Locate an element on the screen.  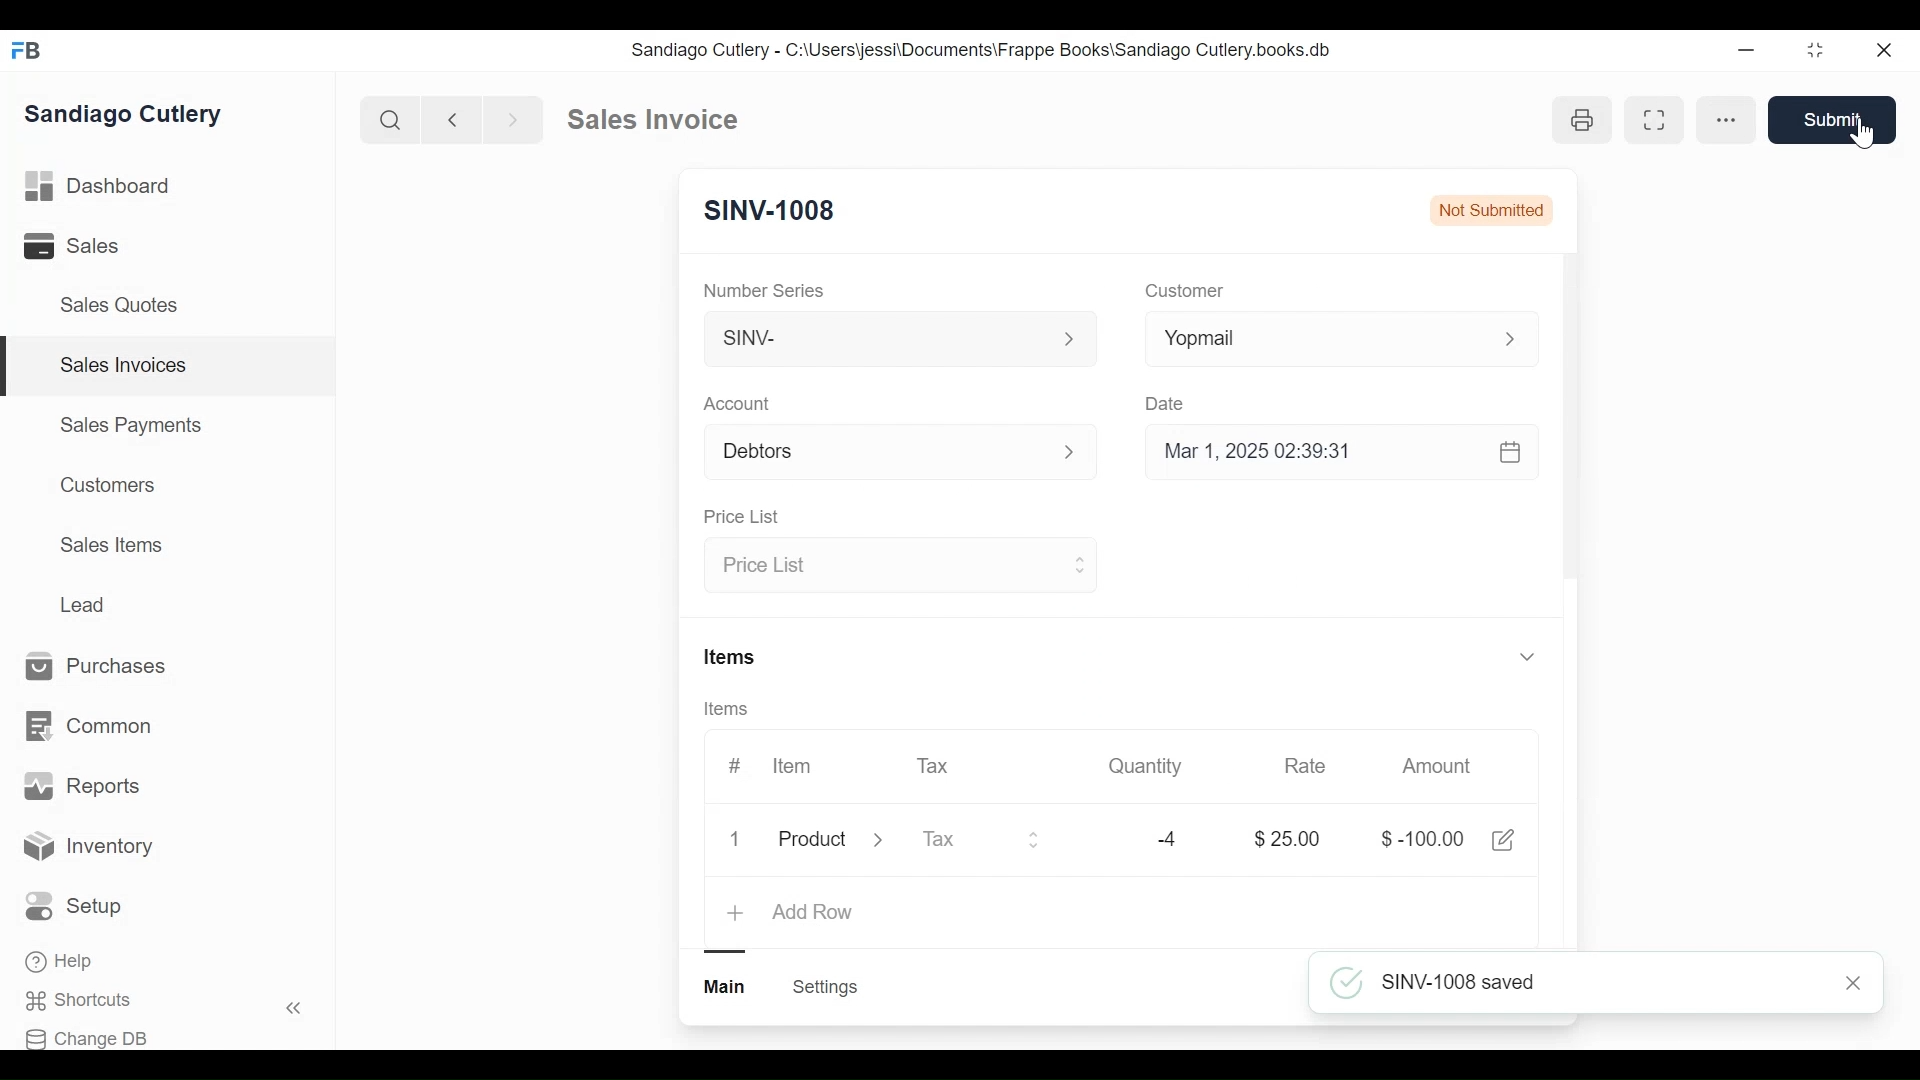
More is located at coordinates (1729, 118).